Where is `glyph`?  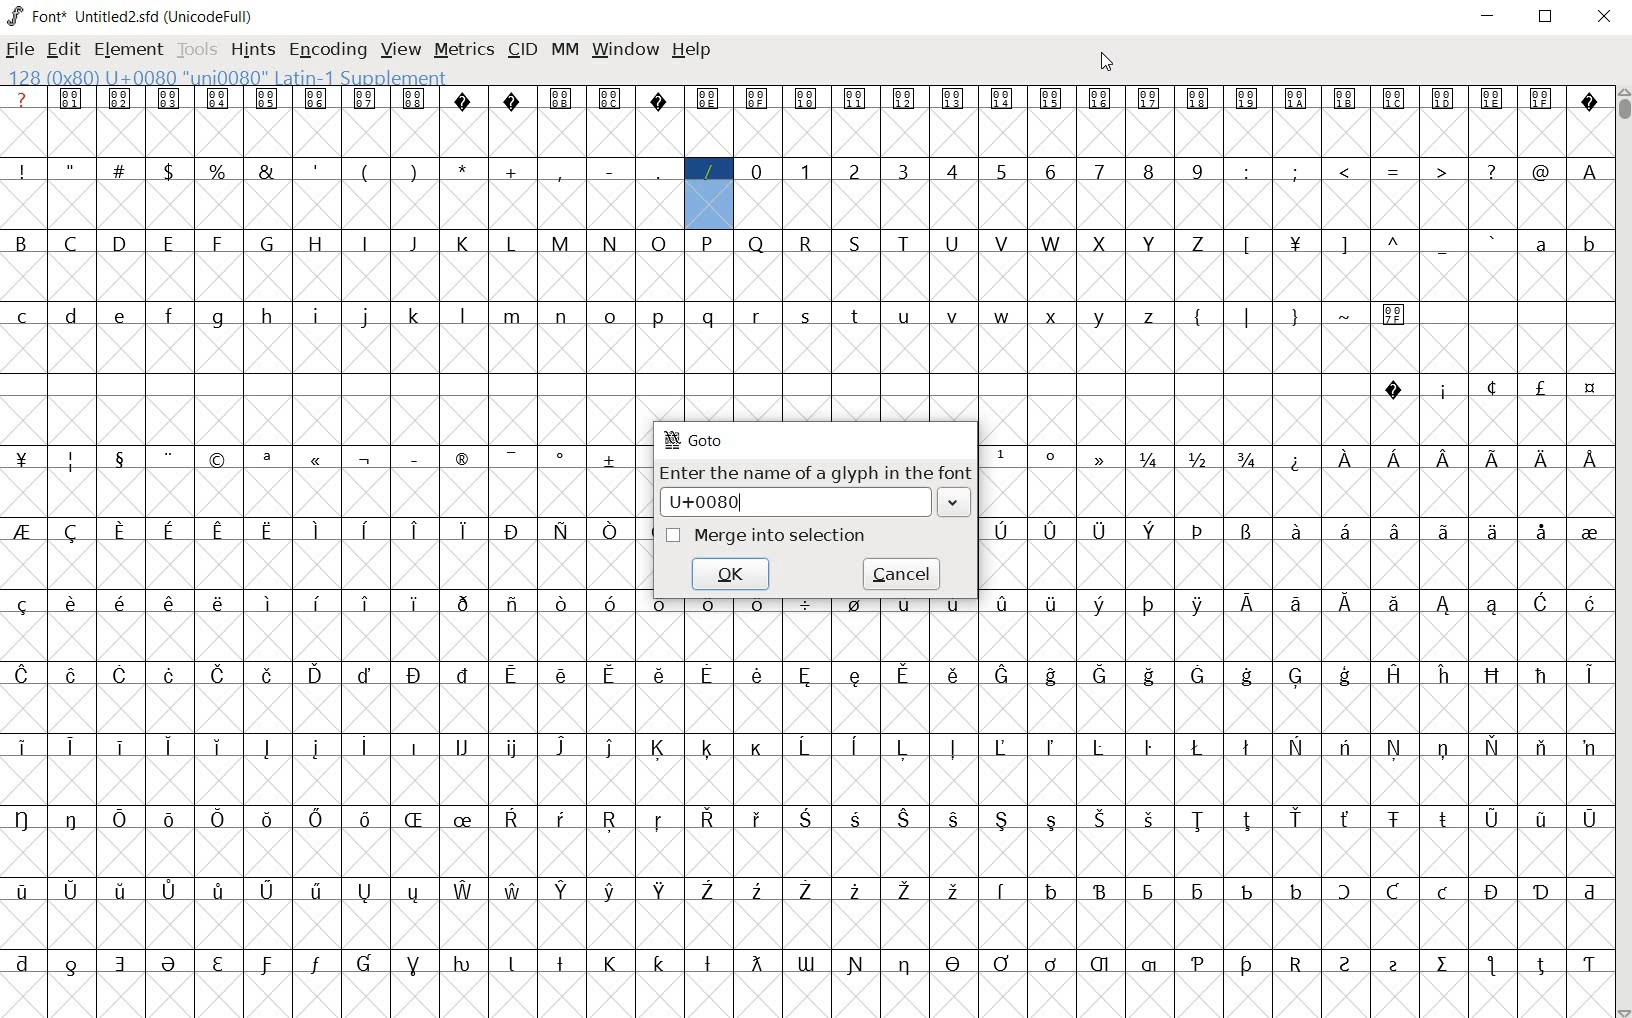 glyph is located at coordinates (708, 171).